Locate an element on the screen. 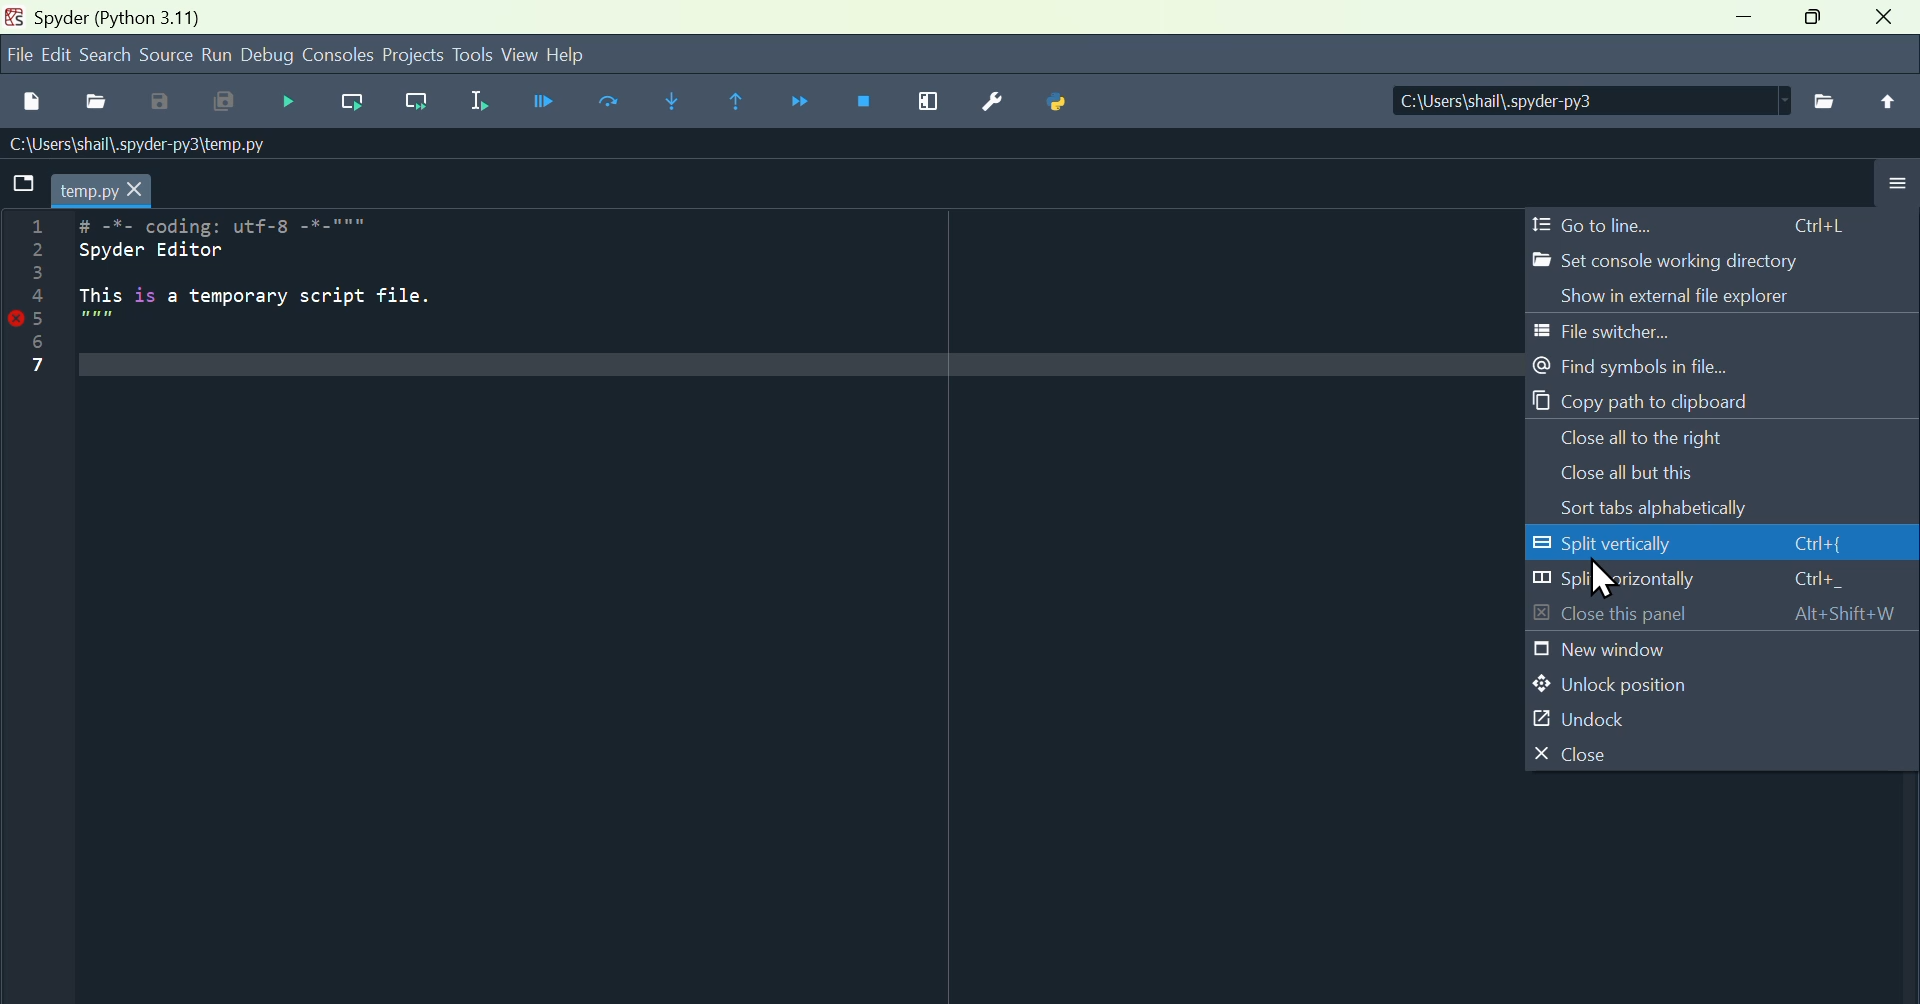  Python bath manager is located at coordinates (1062, 107).